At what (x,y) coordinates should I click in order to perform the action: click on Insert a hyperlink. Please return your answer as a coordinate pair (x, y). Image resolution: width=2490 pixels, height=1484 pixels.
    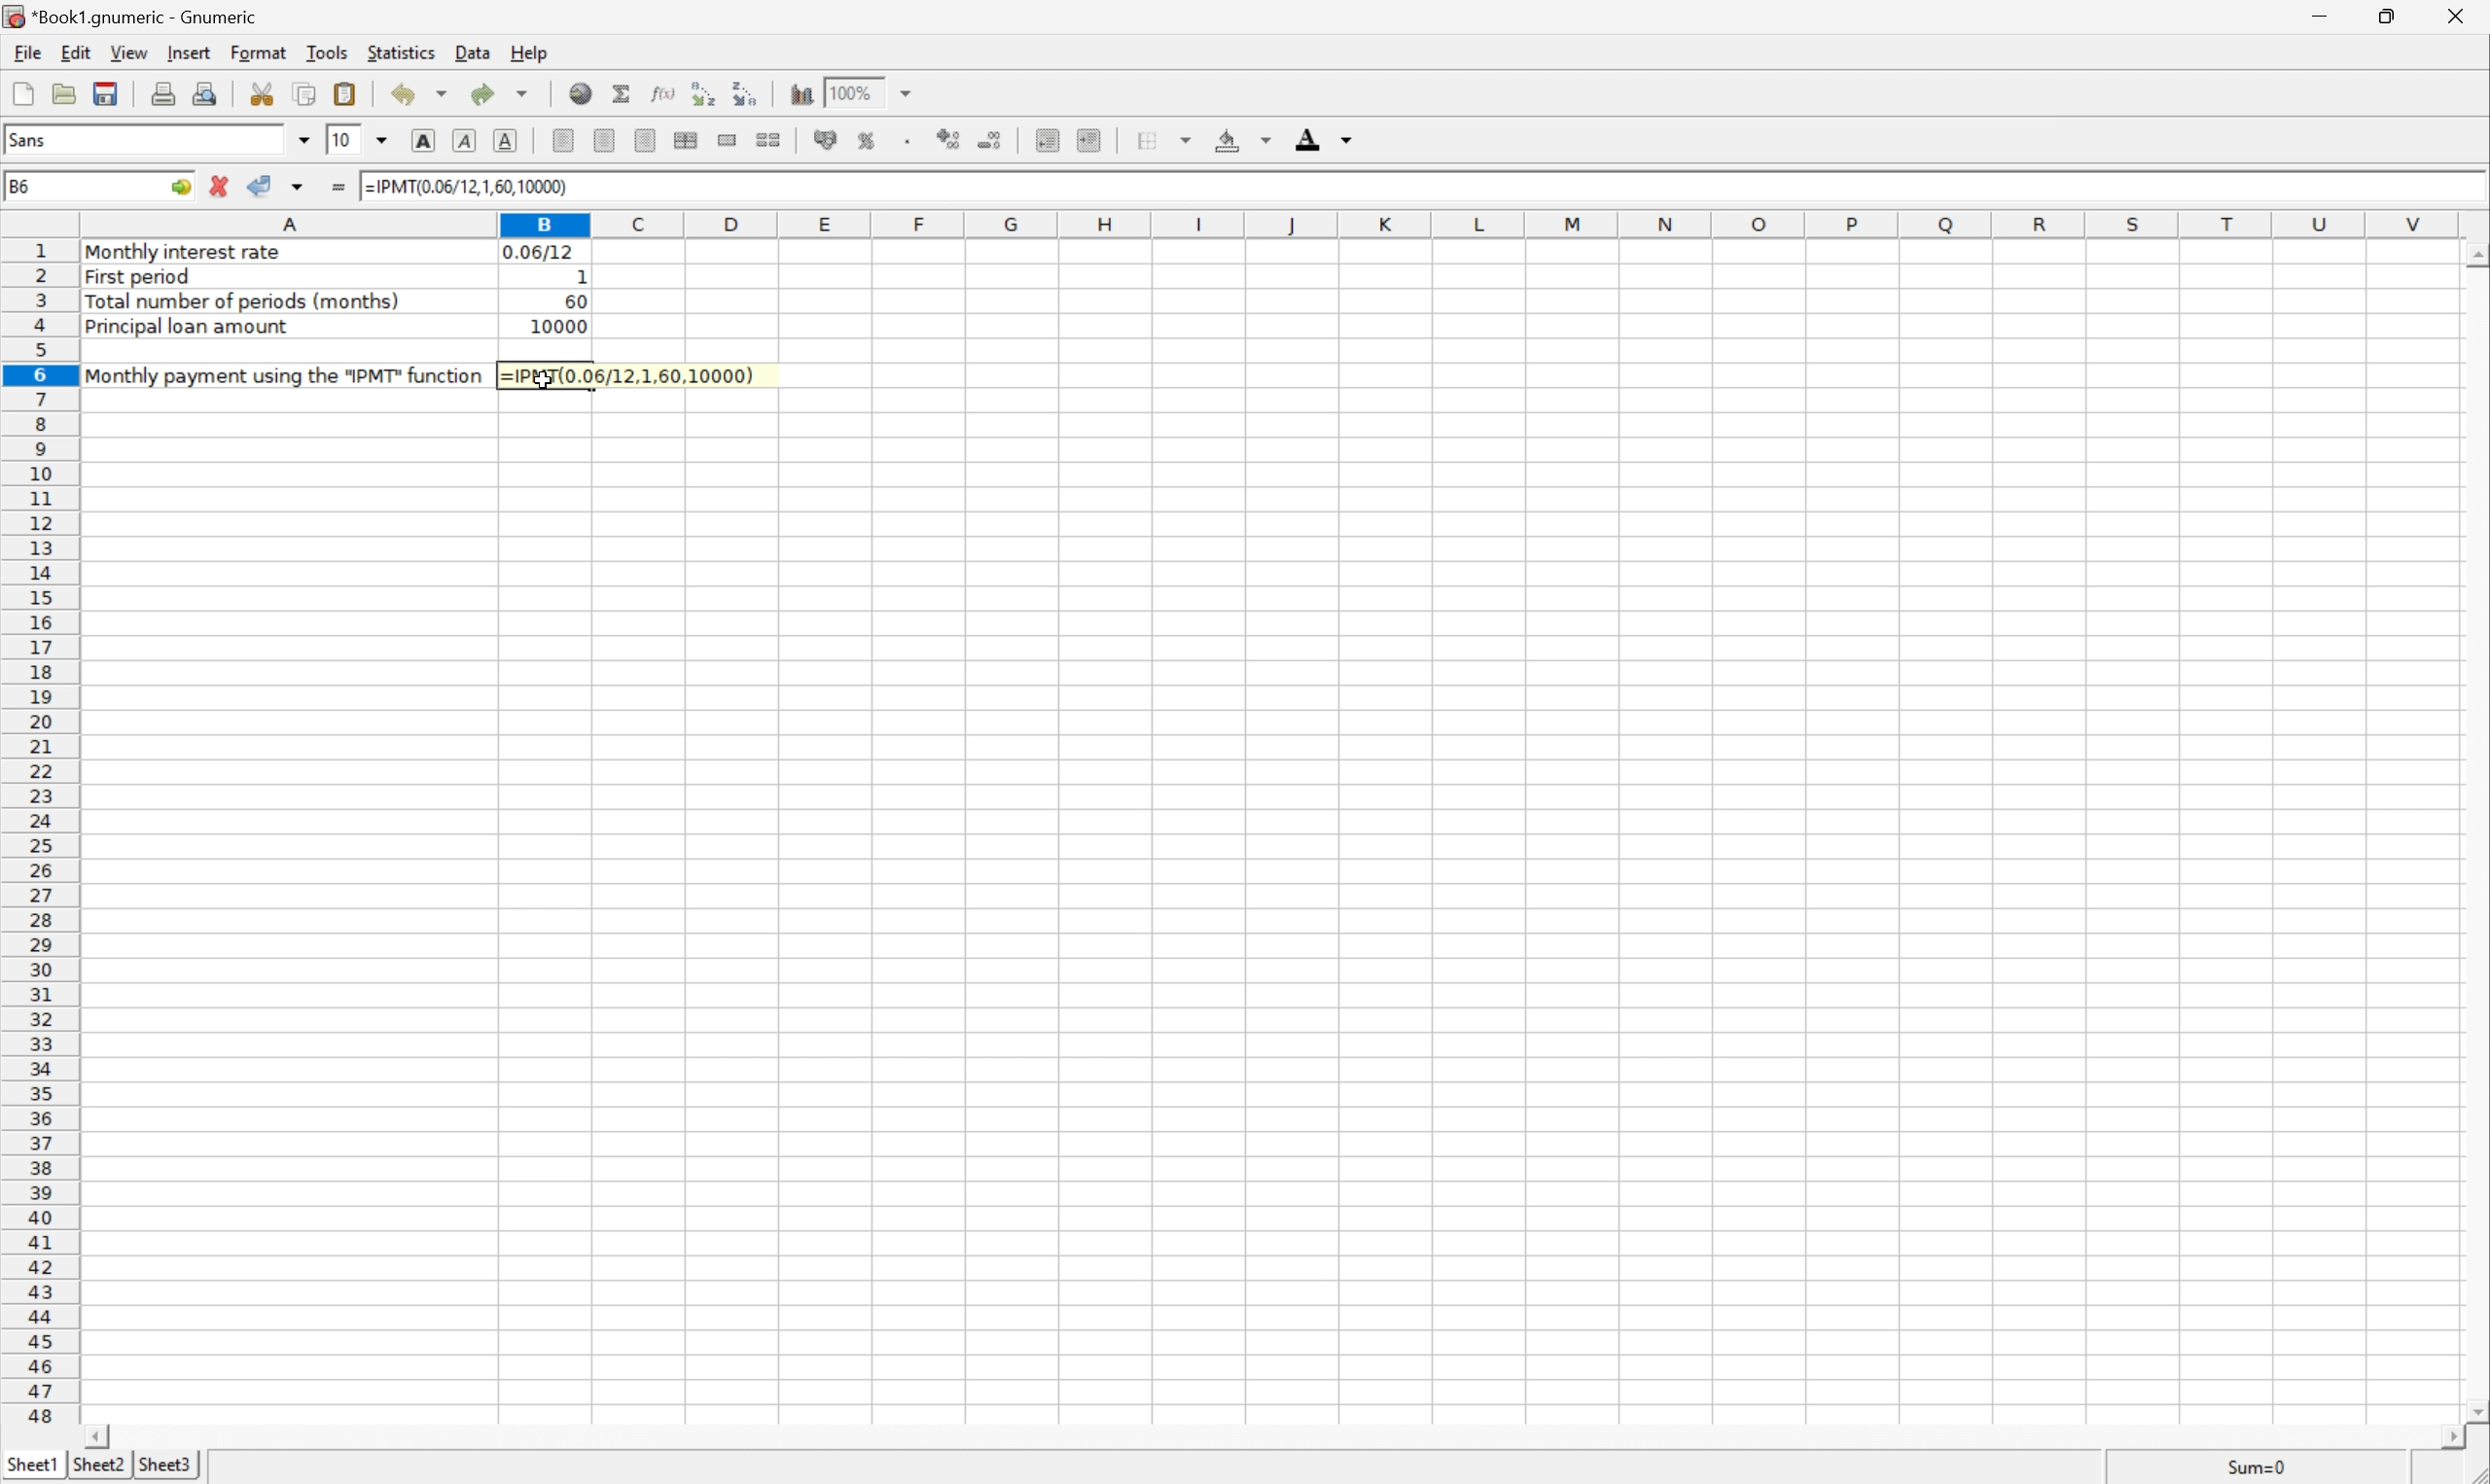
    Looking at the image, I should click on (578, 91).